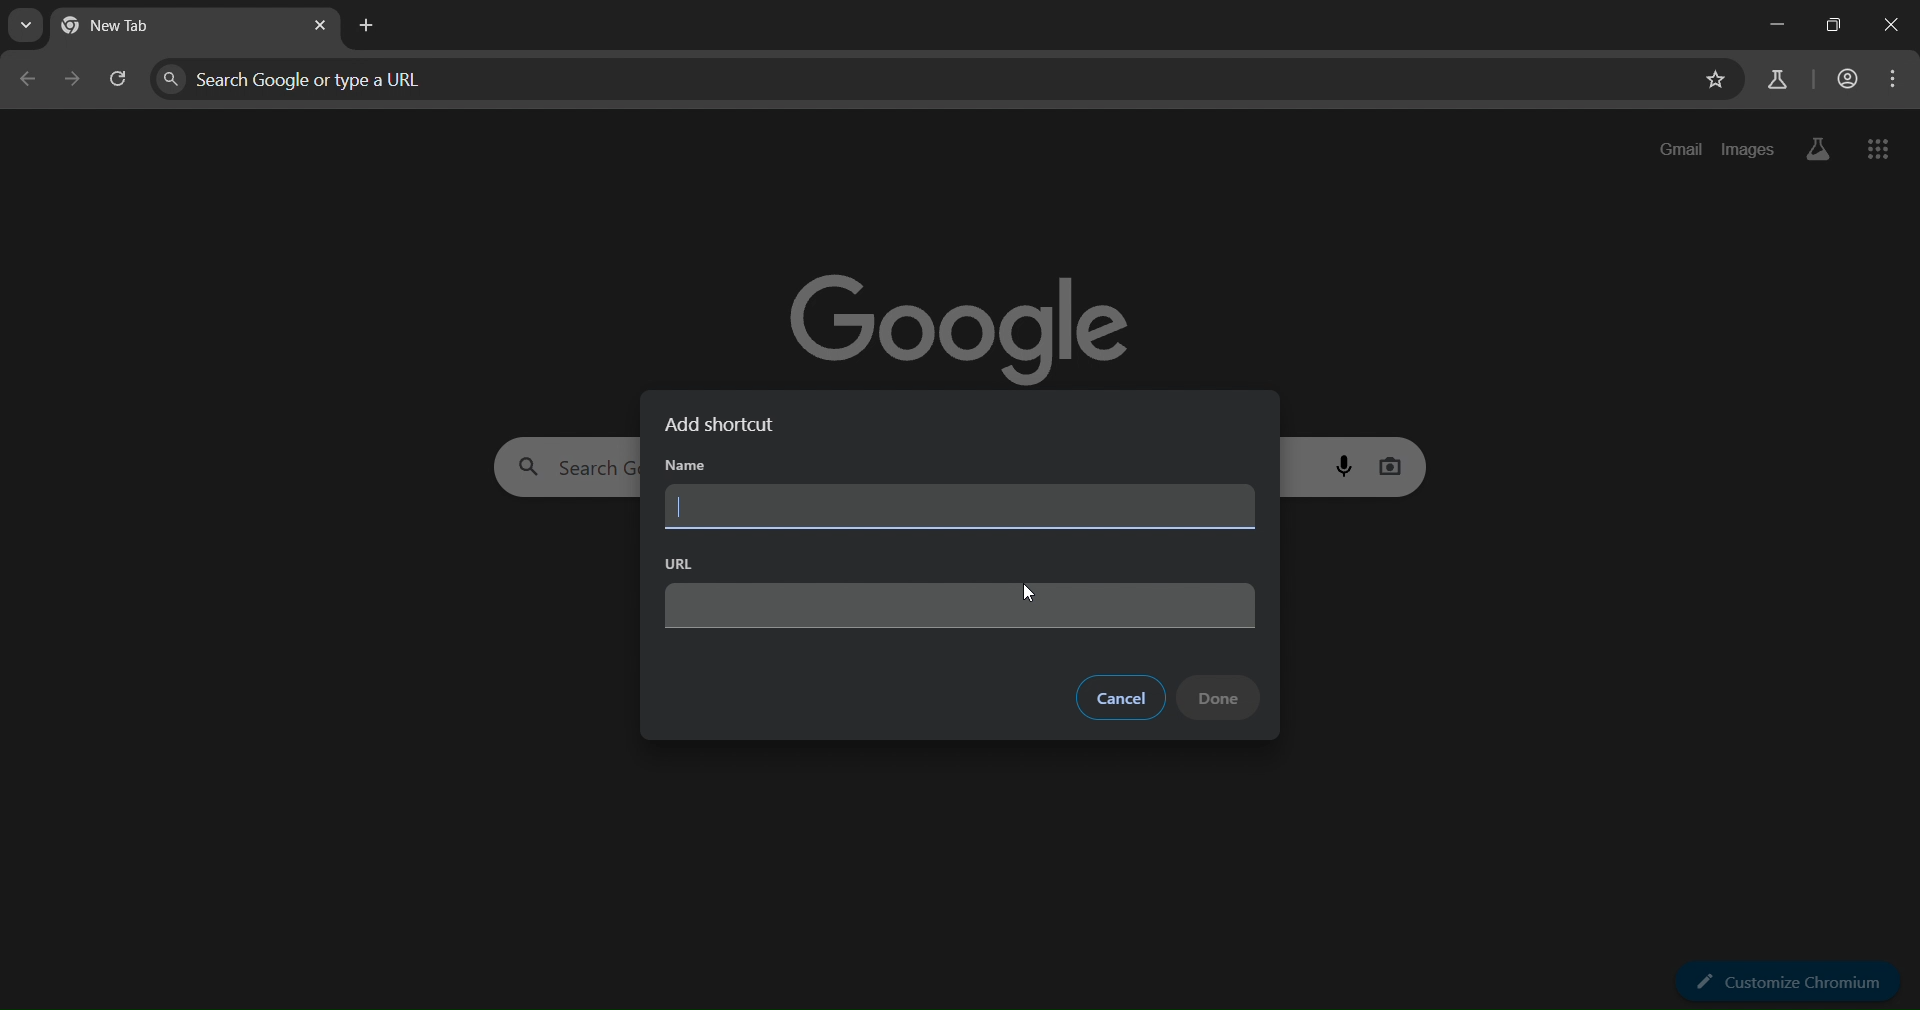 This screenshot has width=1920, height=1010. Describe the element at coordinates (685, 467) in the screenshot. I see `name` at that location.